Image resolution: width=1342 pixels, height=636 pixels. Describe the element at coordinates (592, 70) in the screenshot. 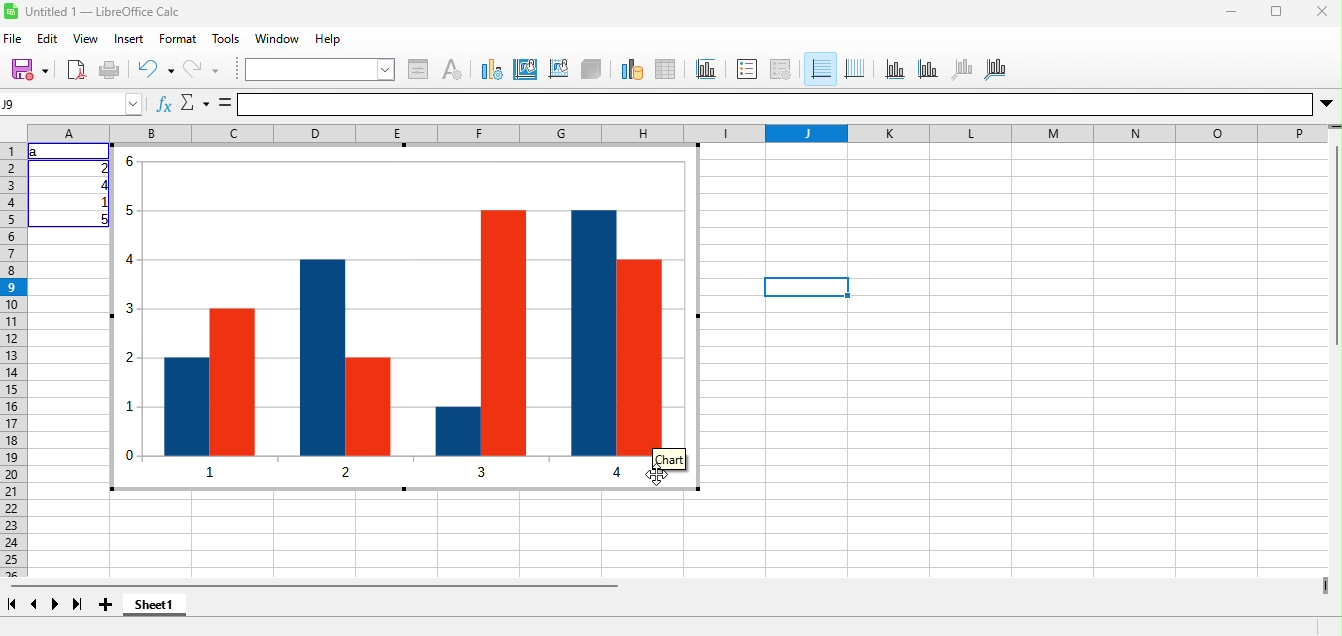

I see `3d view` at that location.